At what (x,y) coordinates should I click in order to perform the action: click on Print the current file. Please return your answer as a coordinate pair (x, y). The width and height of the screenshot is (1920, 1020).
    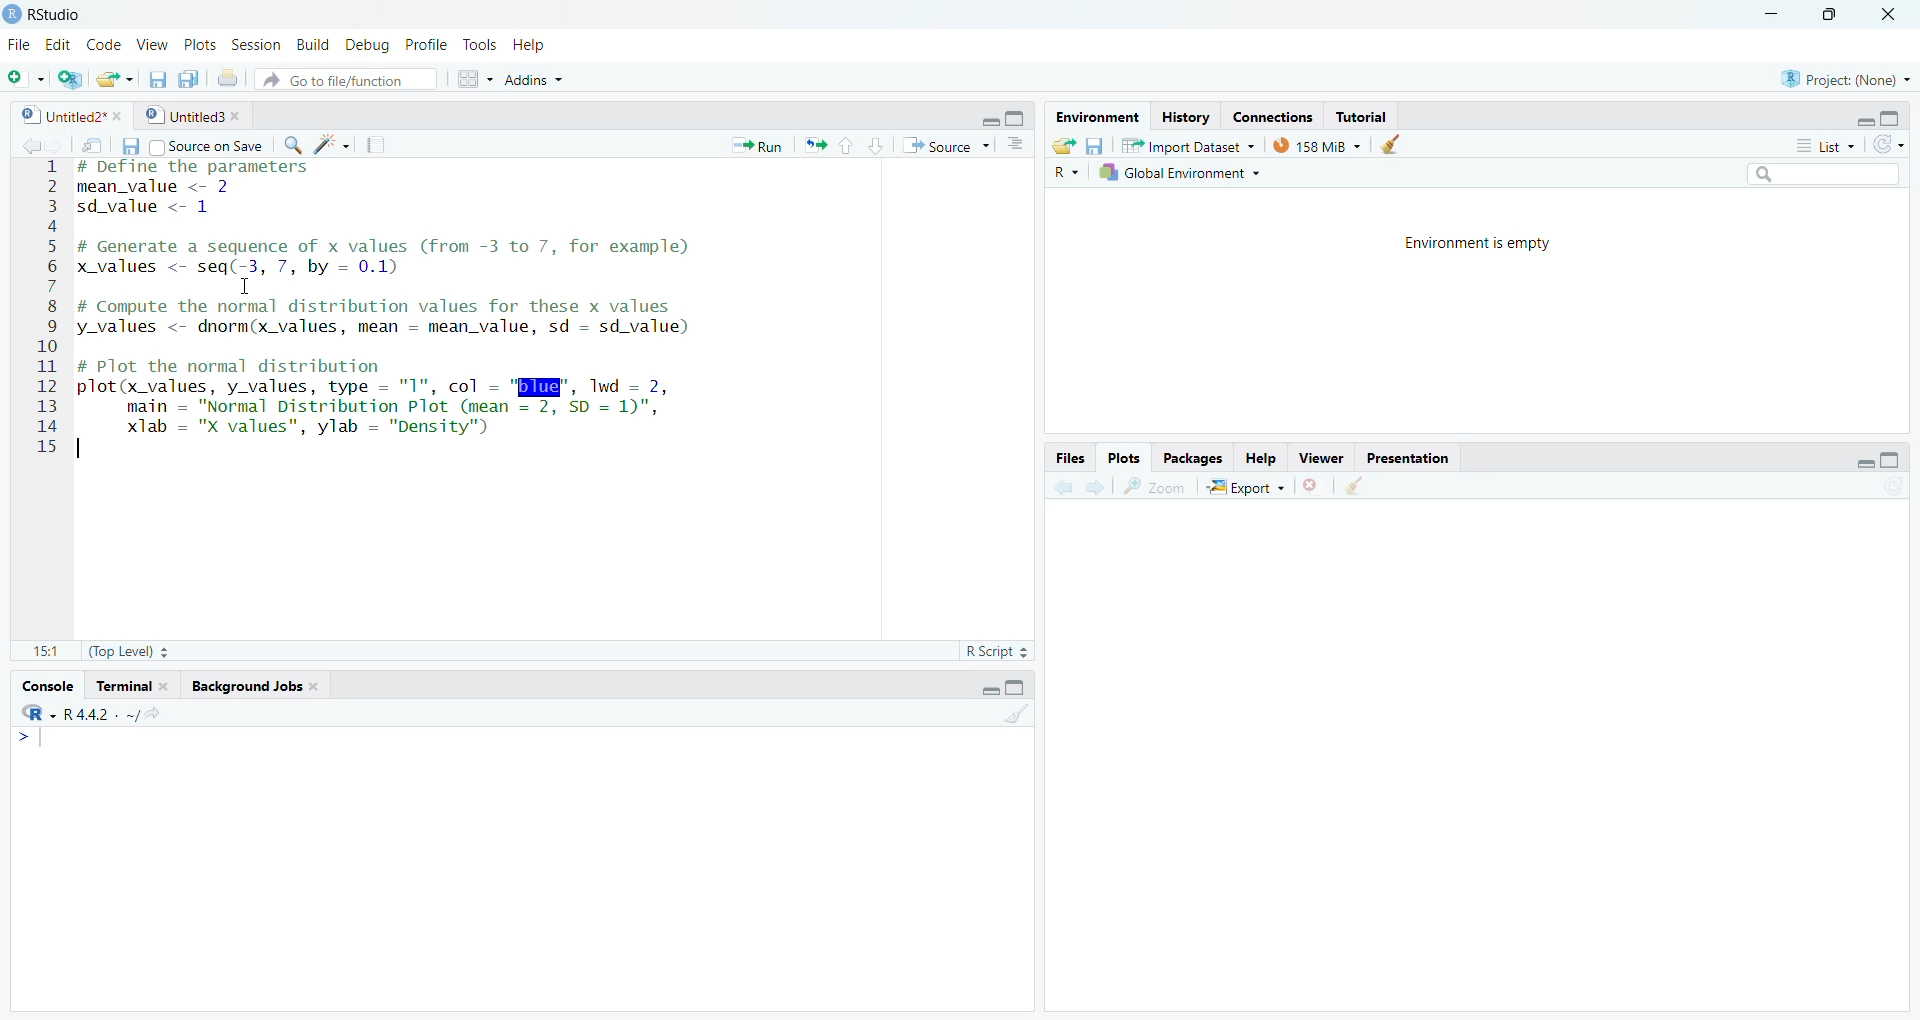
    Looking at the image, I should click on (226, 74).